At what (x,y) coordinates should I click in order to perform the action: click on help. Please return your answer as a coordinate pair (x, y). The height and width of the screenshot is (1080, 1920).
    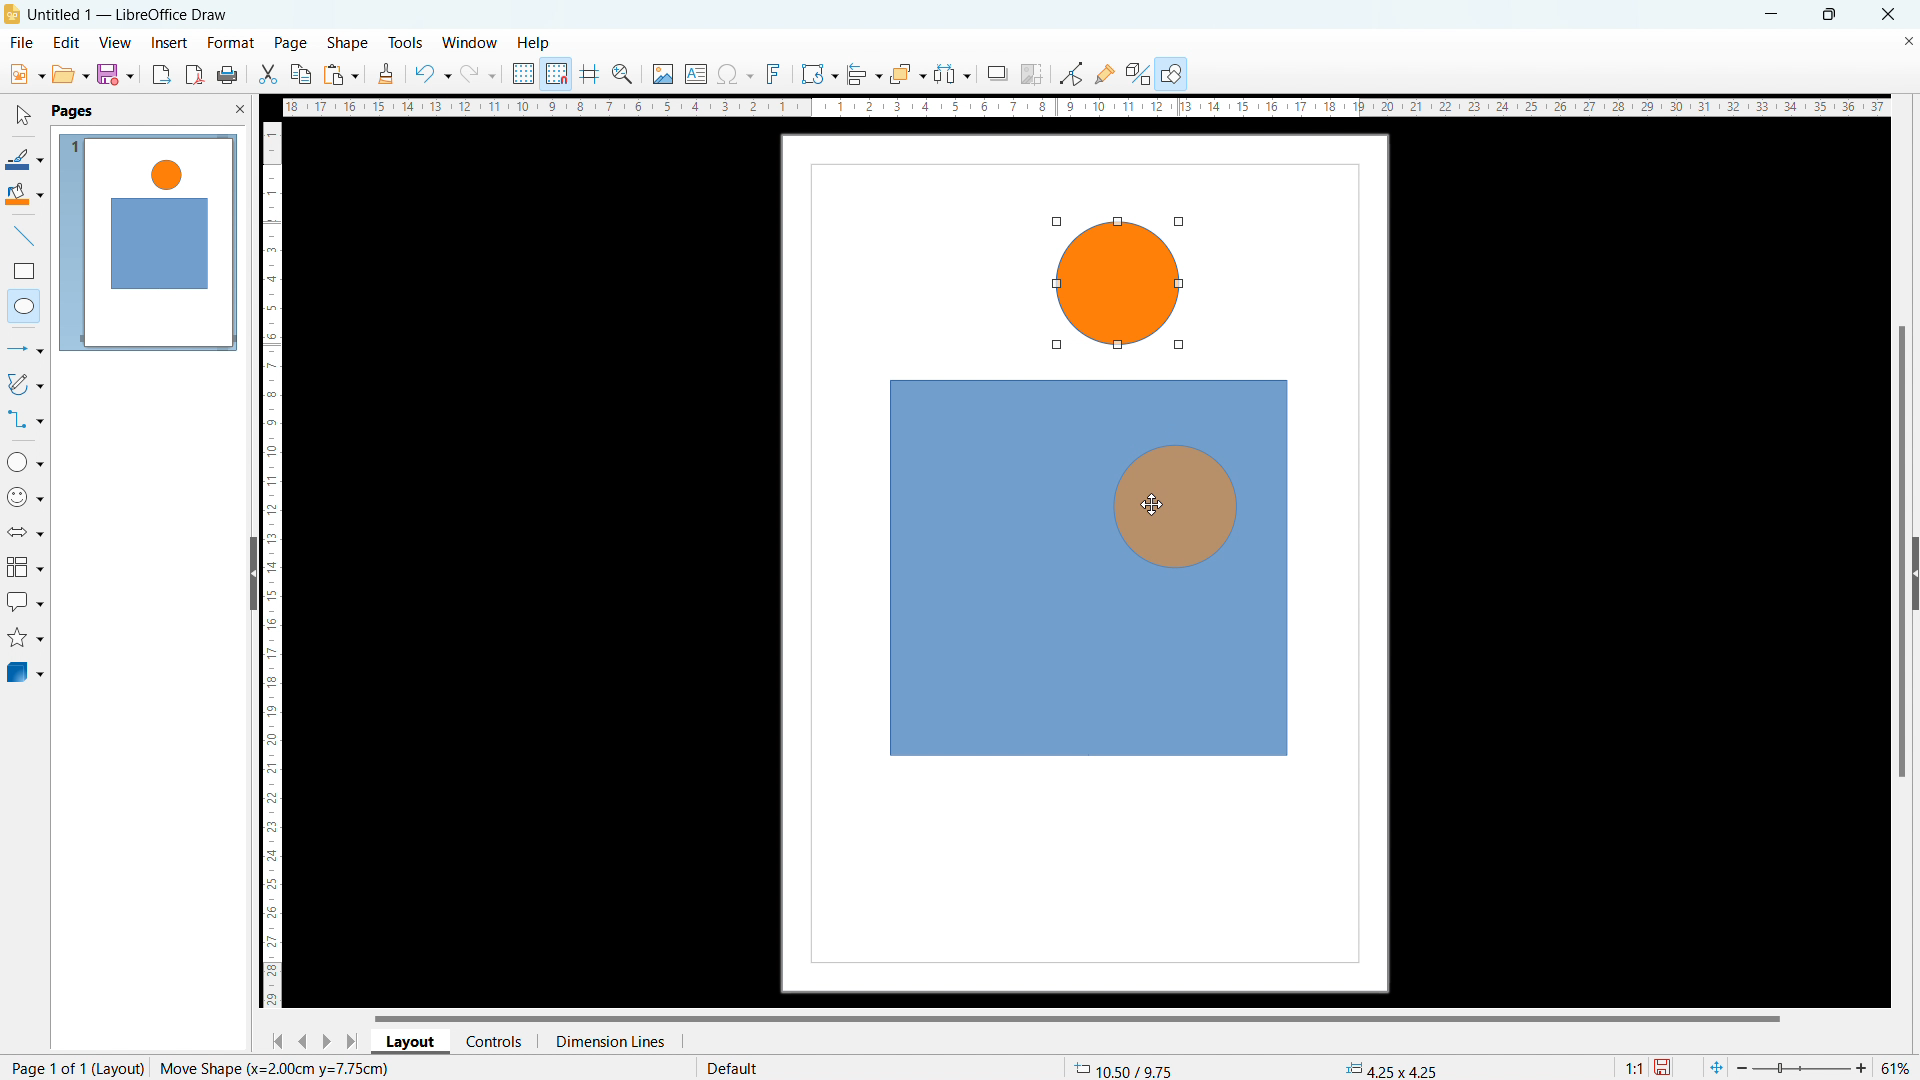
    Looking at the image, I should click on (535, 44).